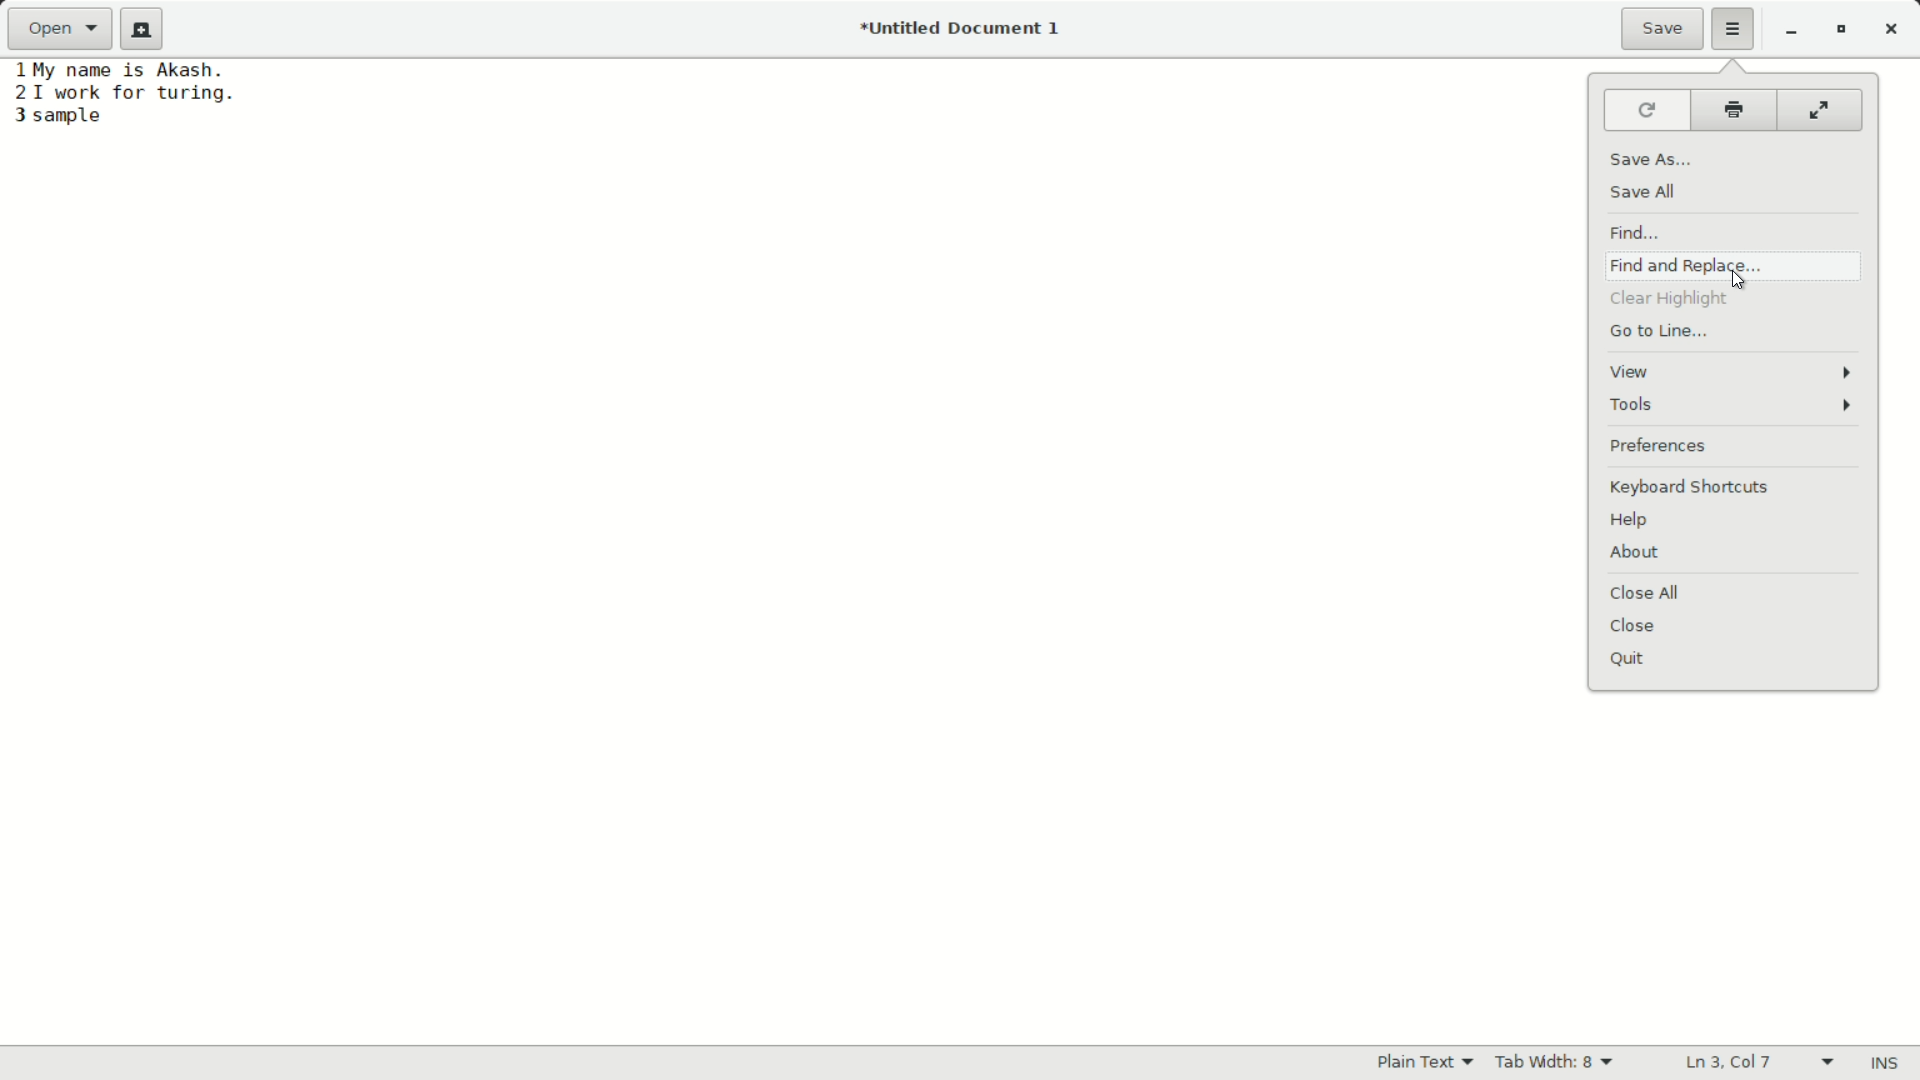 The height and width of the screenshot is (1080, 1920). Describe the element at coordinates (1635, 626) in the screenshot. I see `close` at that location.